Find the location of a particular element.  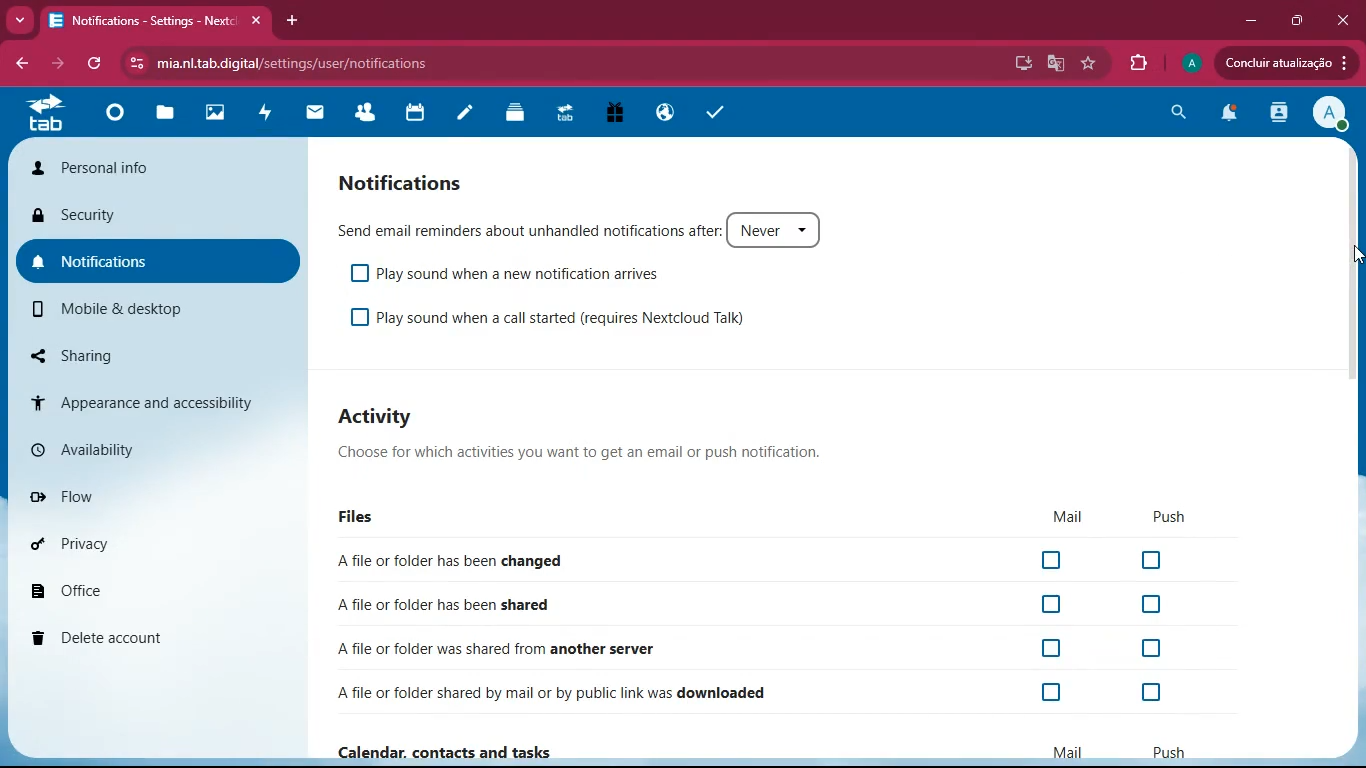

appearance is located at coordinates (140, 400).